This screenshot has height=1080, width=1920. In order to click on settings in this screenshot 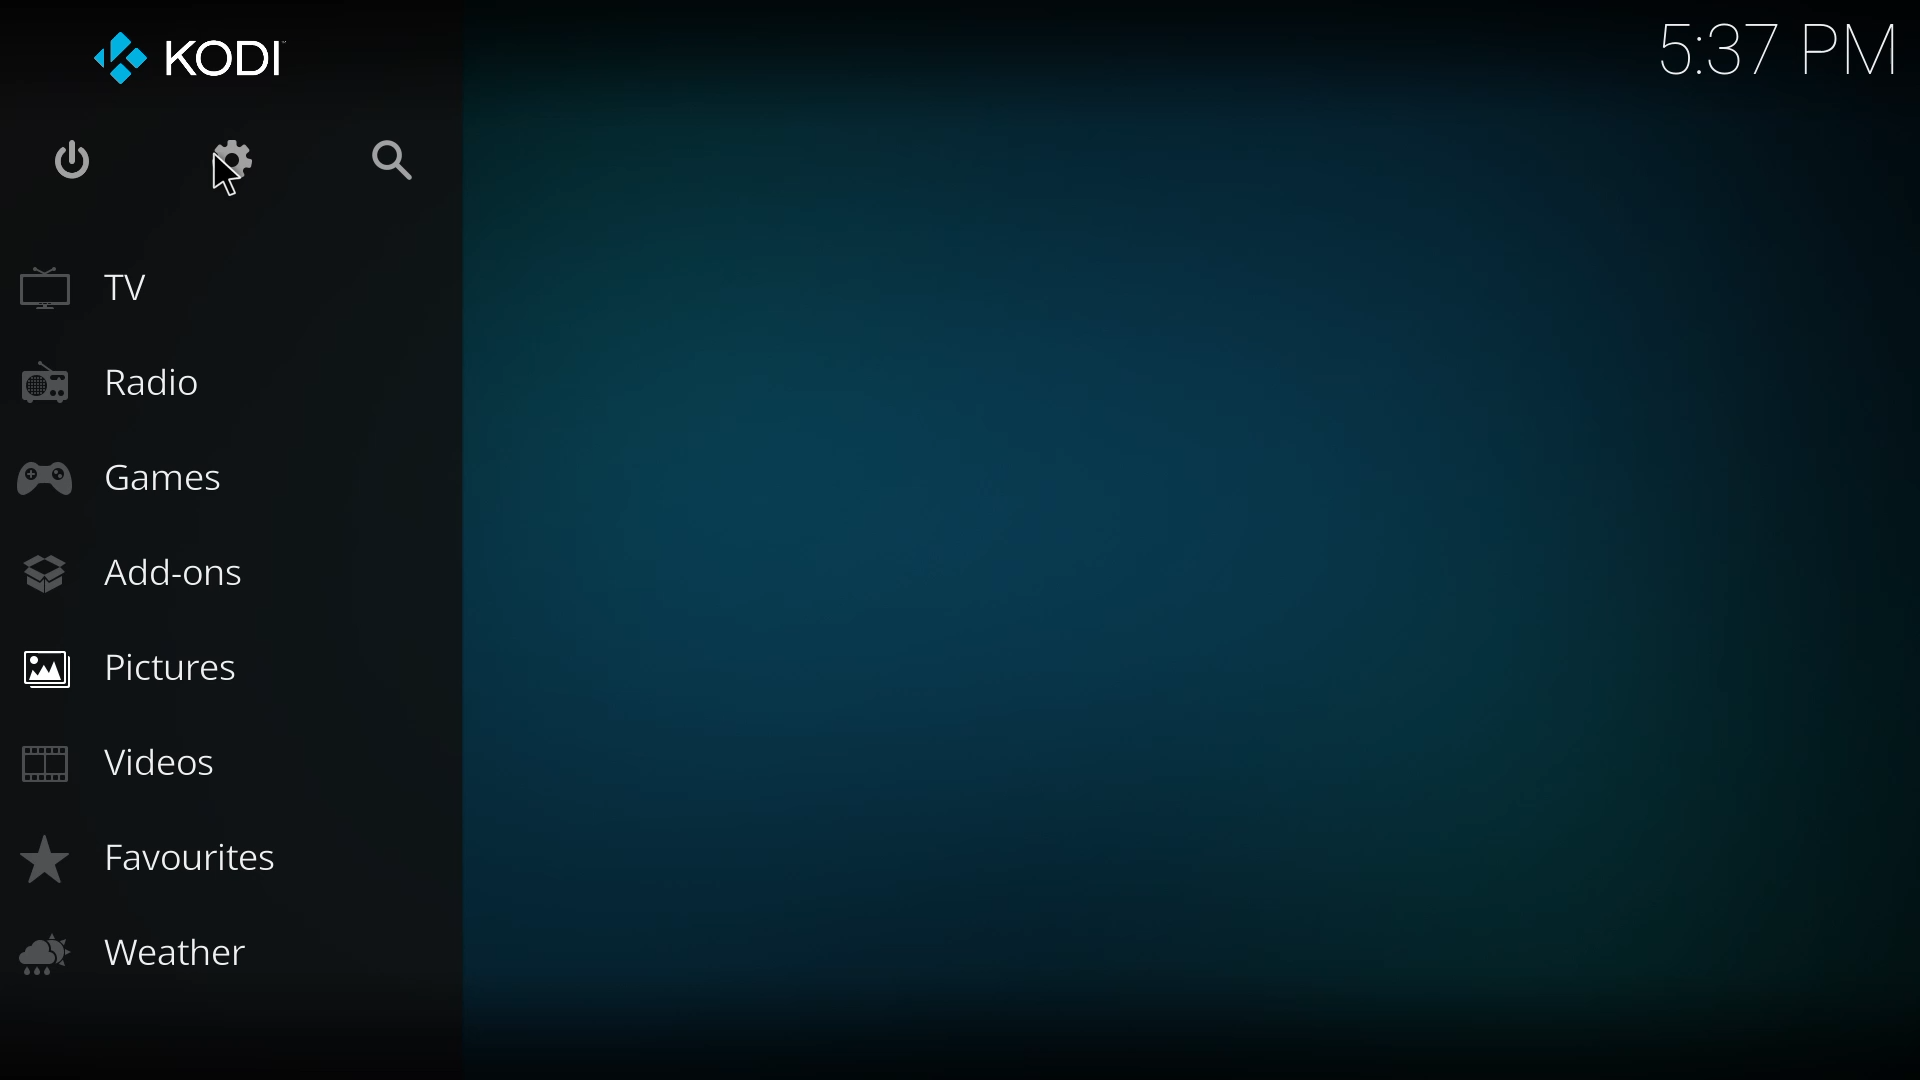, I will do `click(234, 156)`.